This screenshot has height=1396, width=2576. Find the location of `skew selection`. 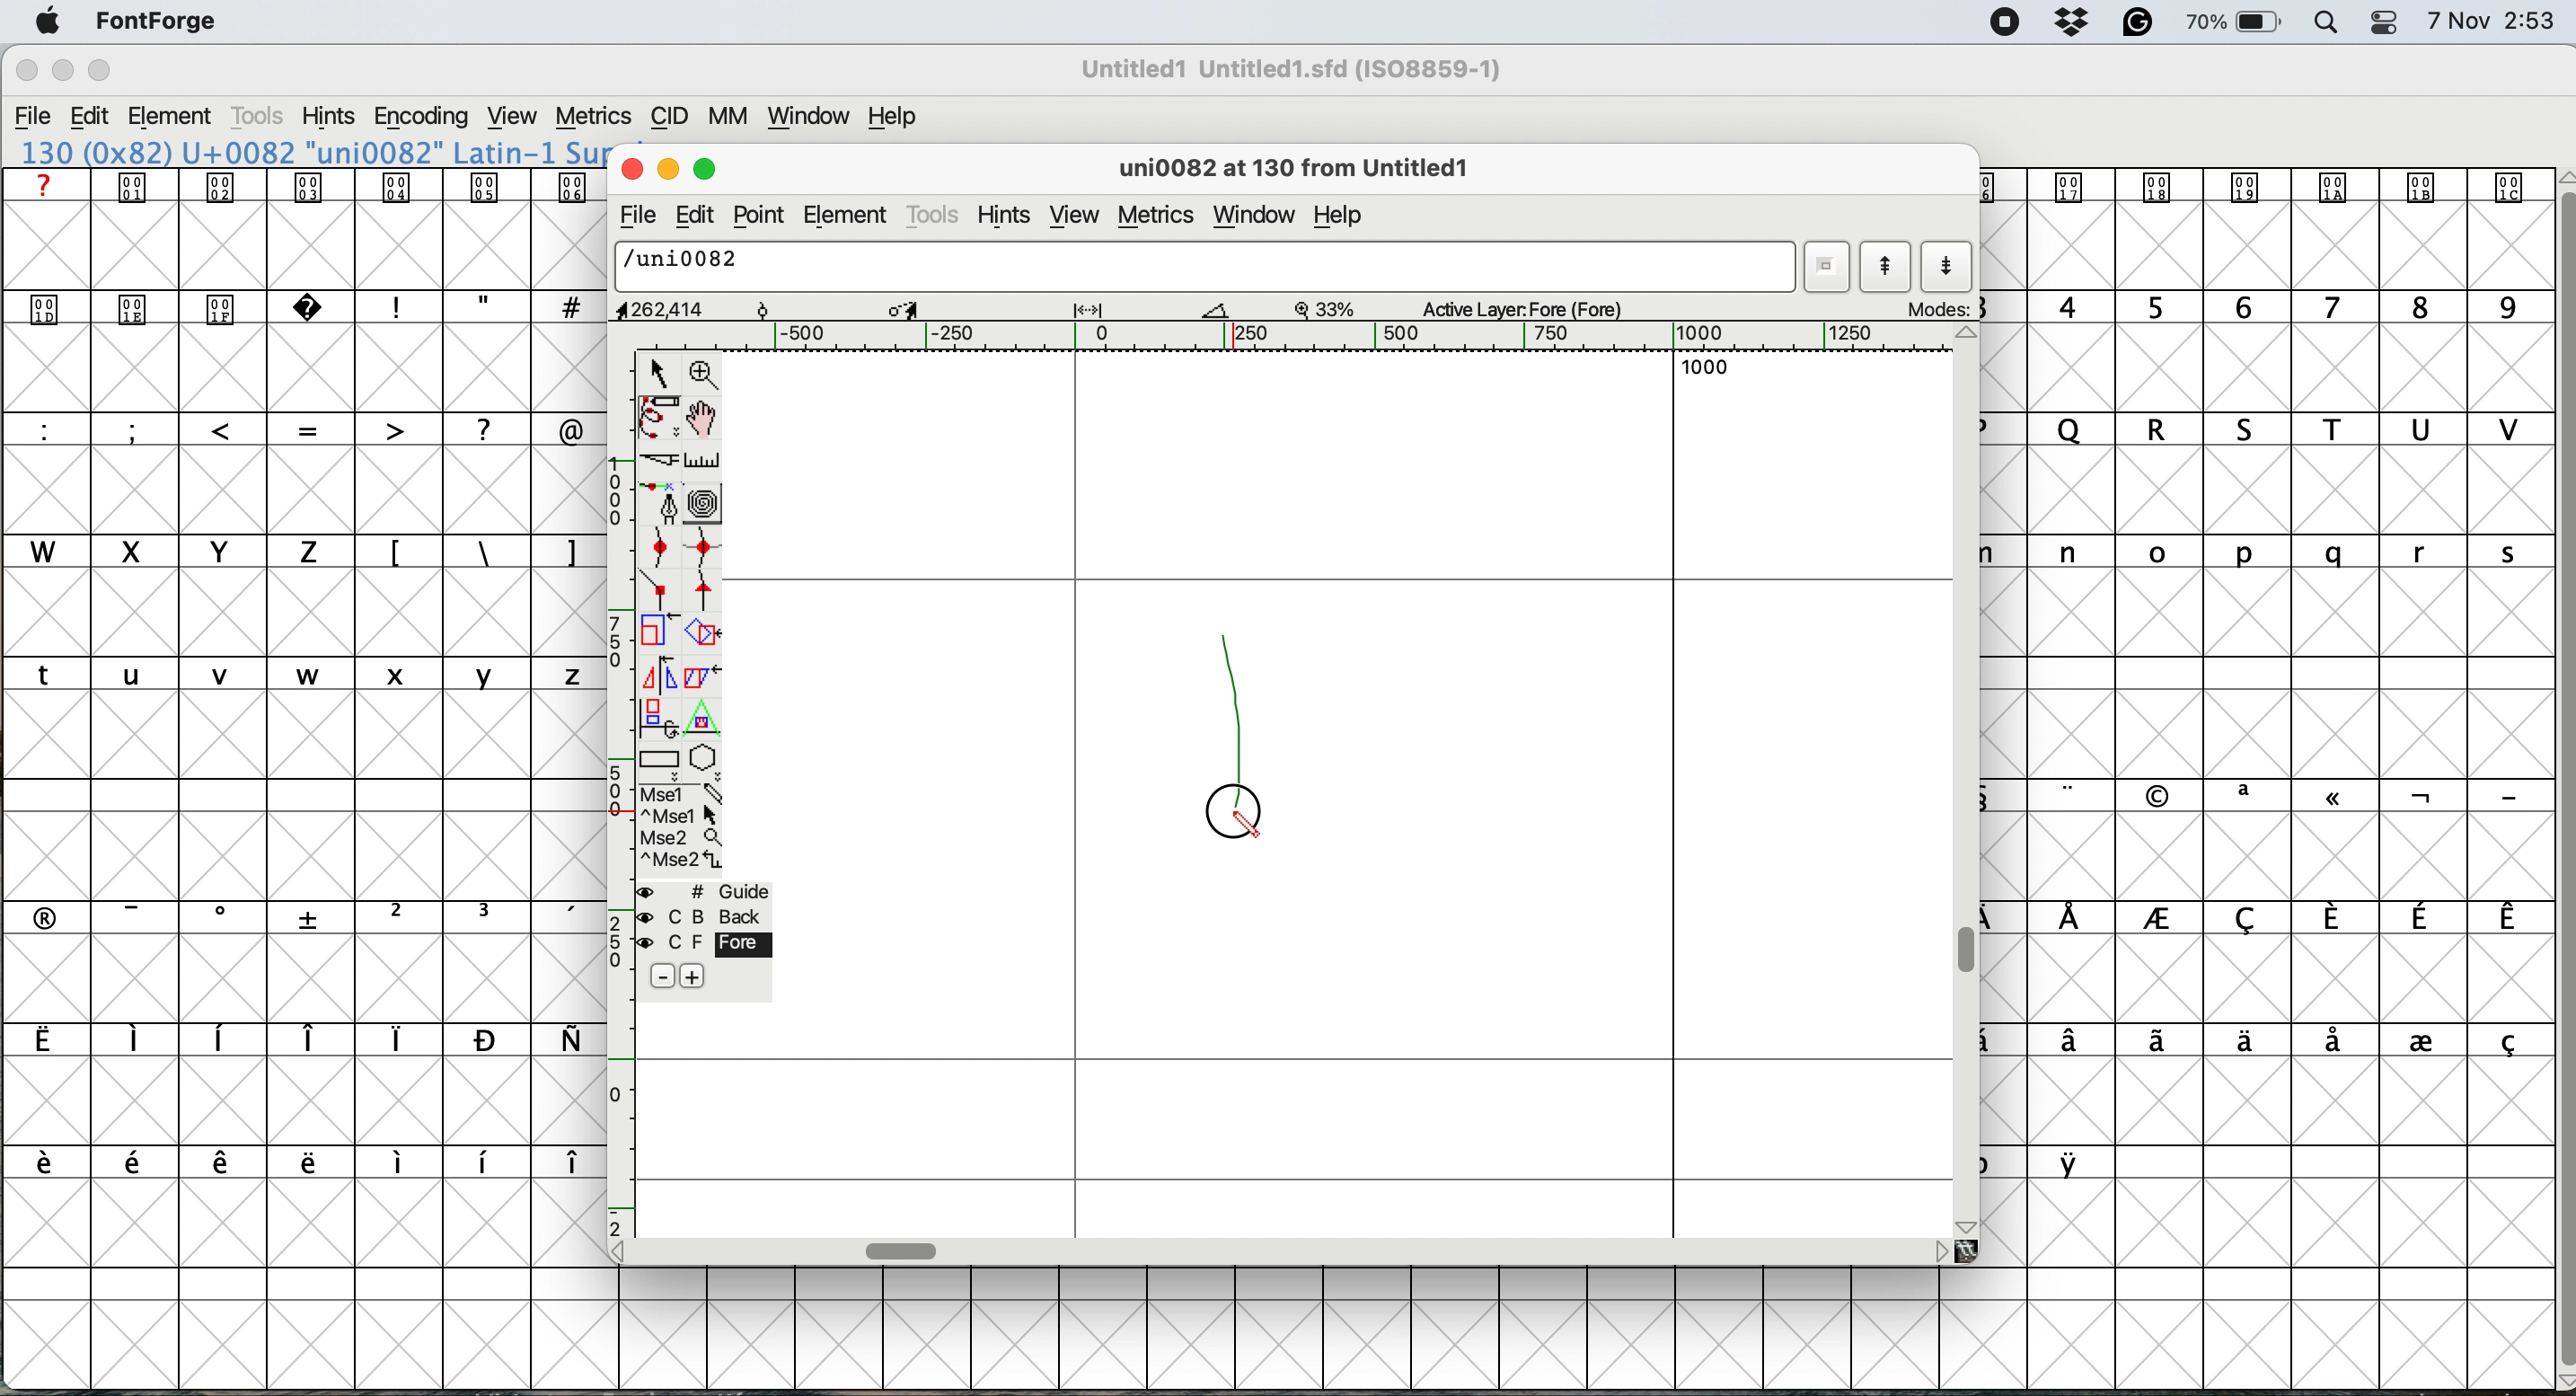

skew selection is located at coordinates (698, 676).